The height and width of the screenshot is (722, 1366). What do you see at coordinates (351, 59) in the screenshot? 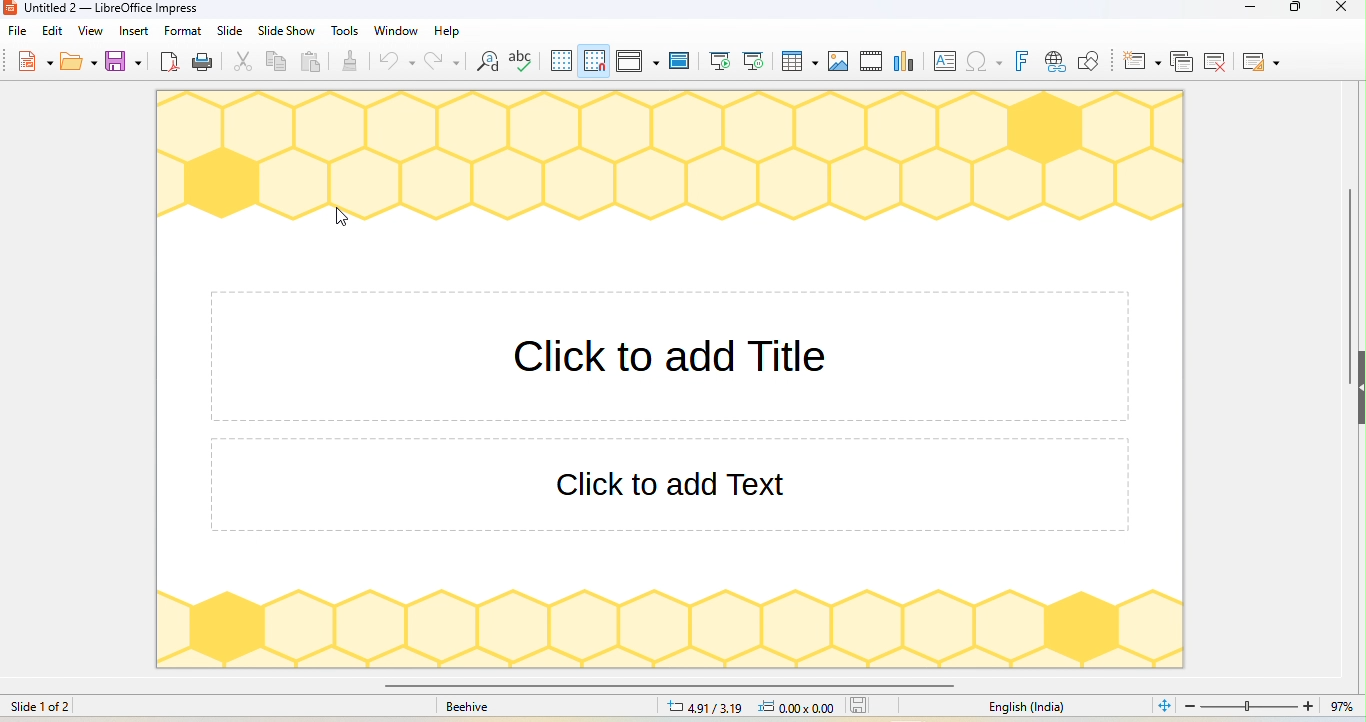
I see `clone` at bounding box center [351, 59].